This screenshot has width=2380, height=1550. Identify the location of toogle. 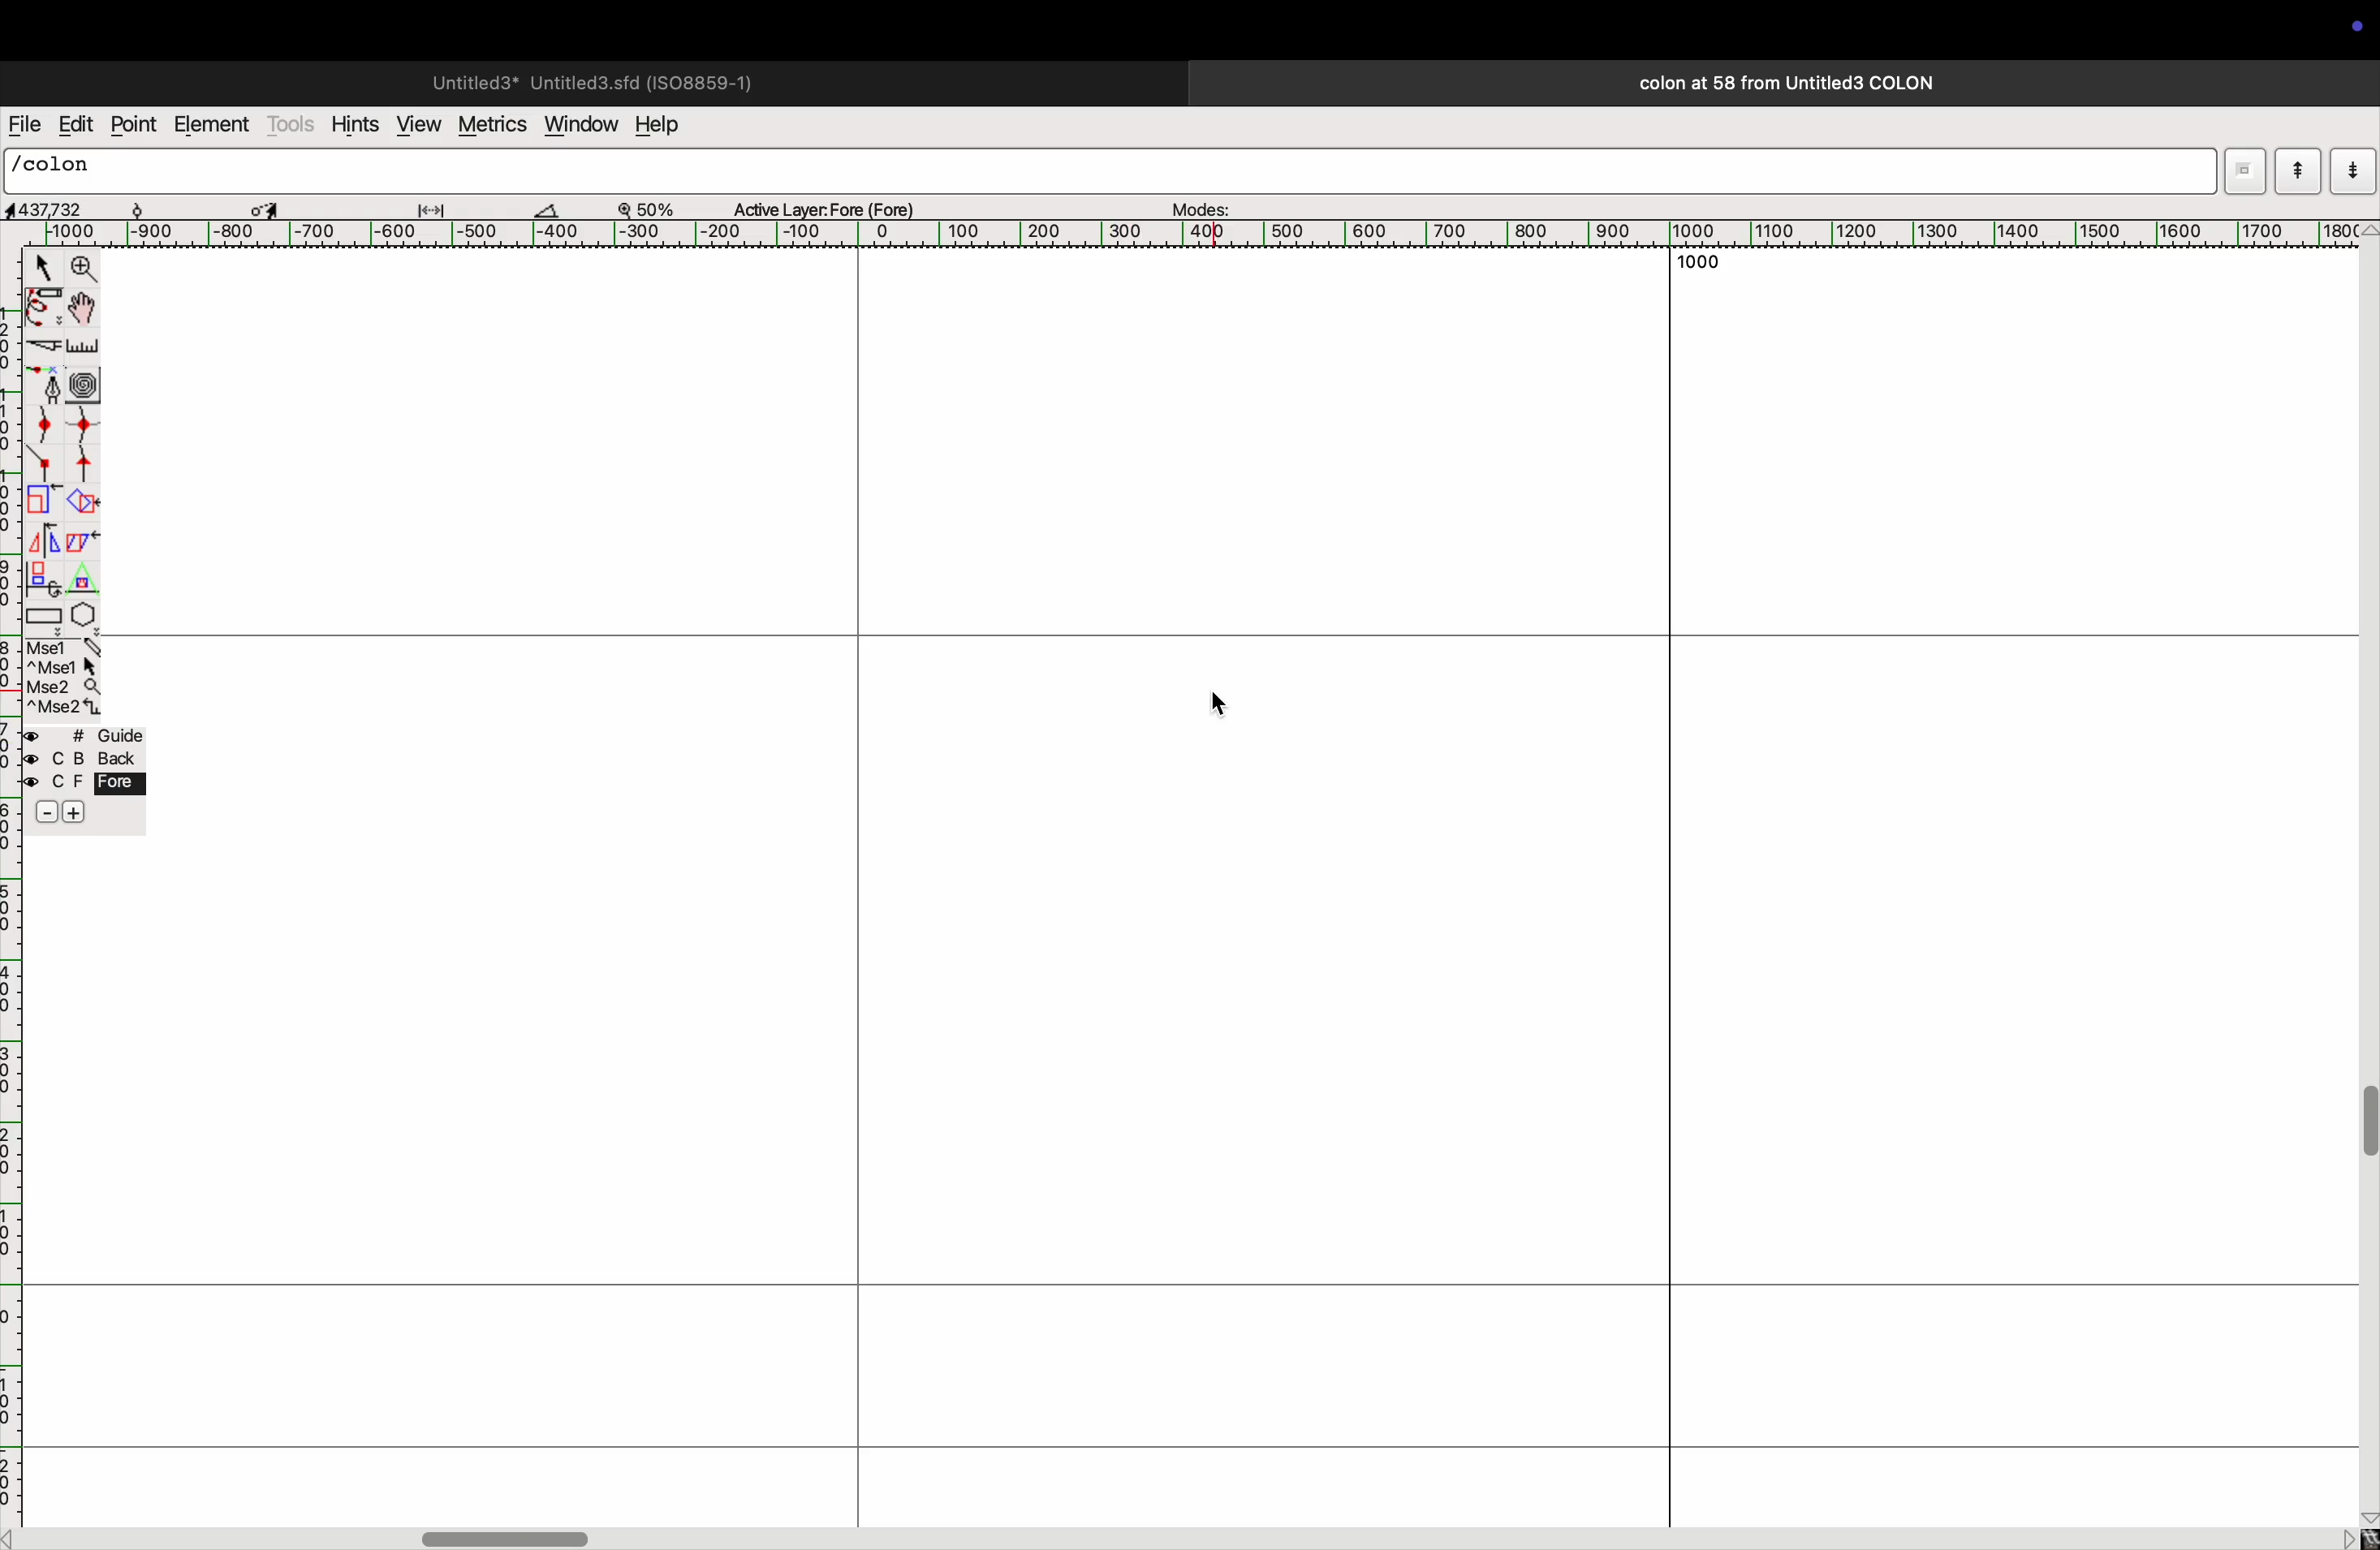
(2364, 1134).